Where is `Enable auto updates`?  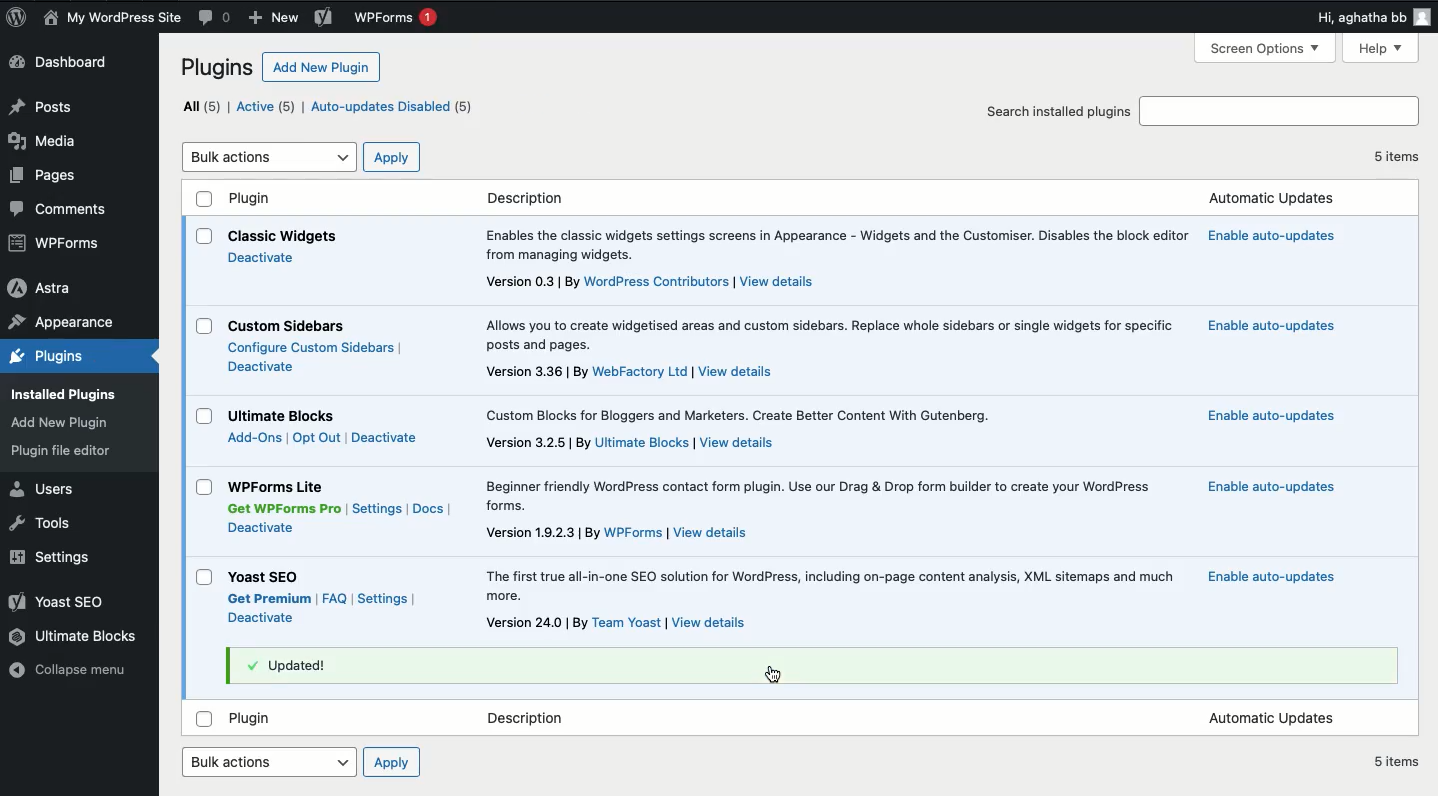 Enable auto updates is located at coordinates (1271, 328).